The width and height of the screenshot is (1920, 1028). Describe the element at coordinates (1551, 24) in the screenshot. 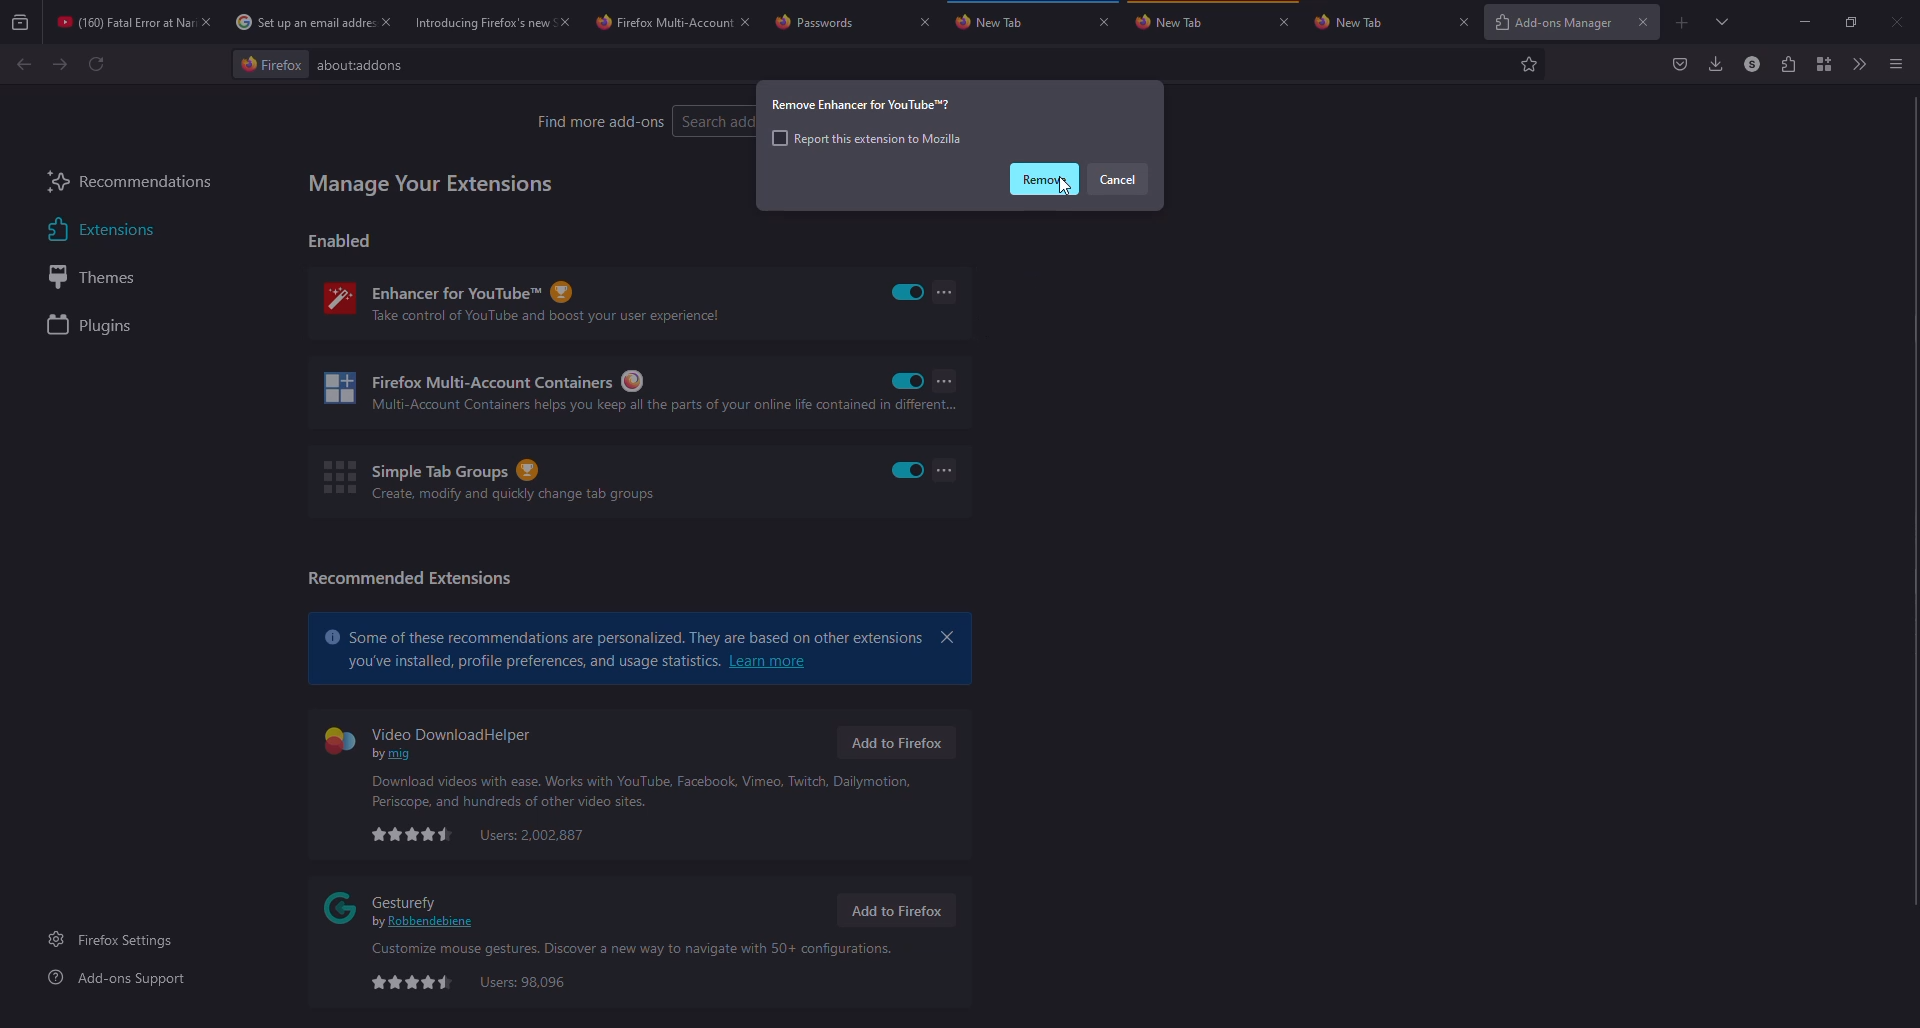

I see `add-ons manager` at that location.